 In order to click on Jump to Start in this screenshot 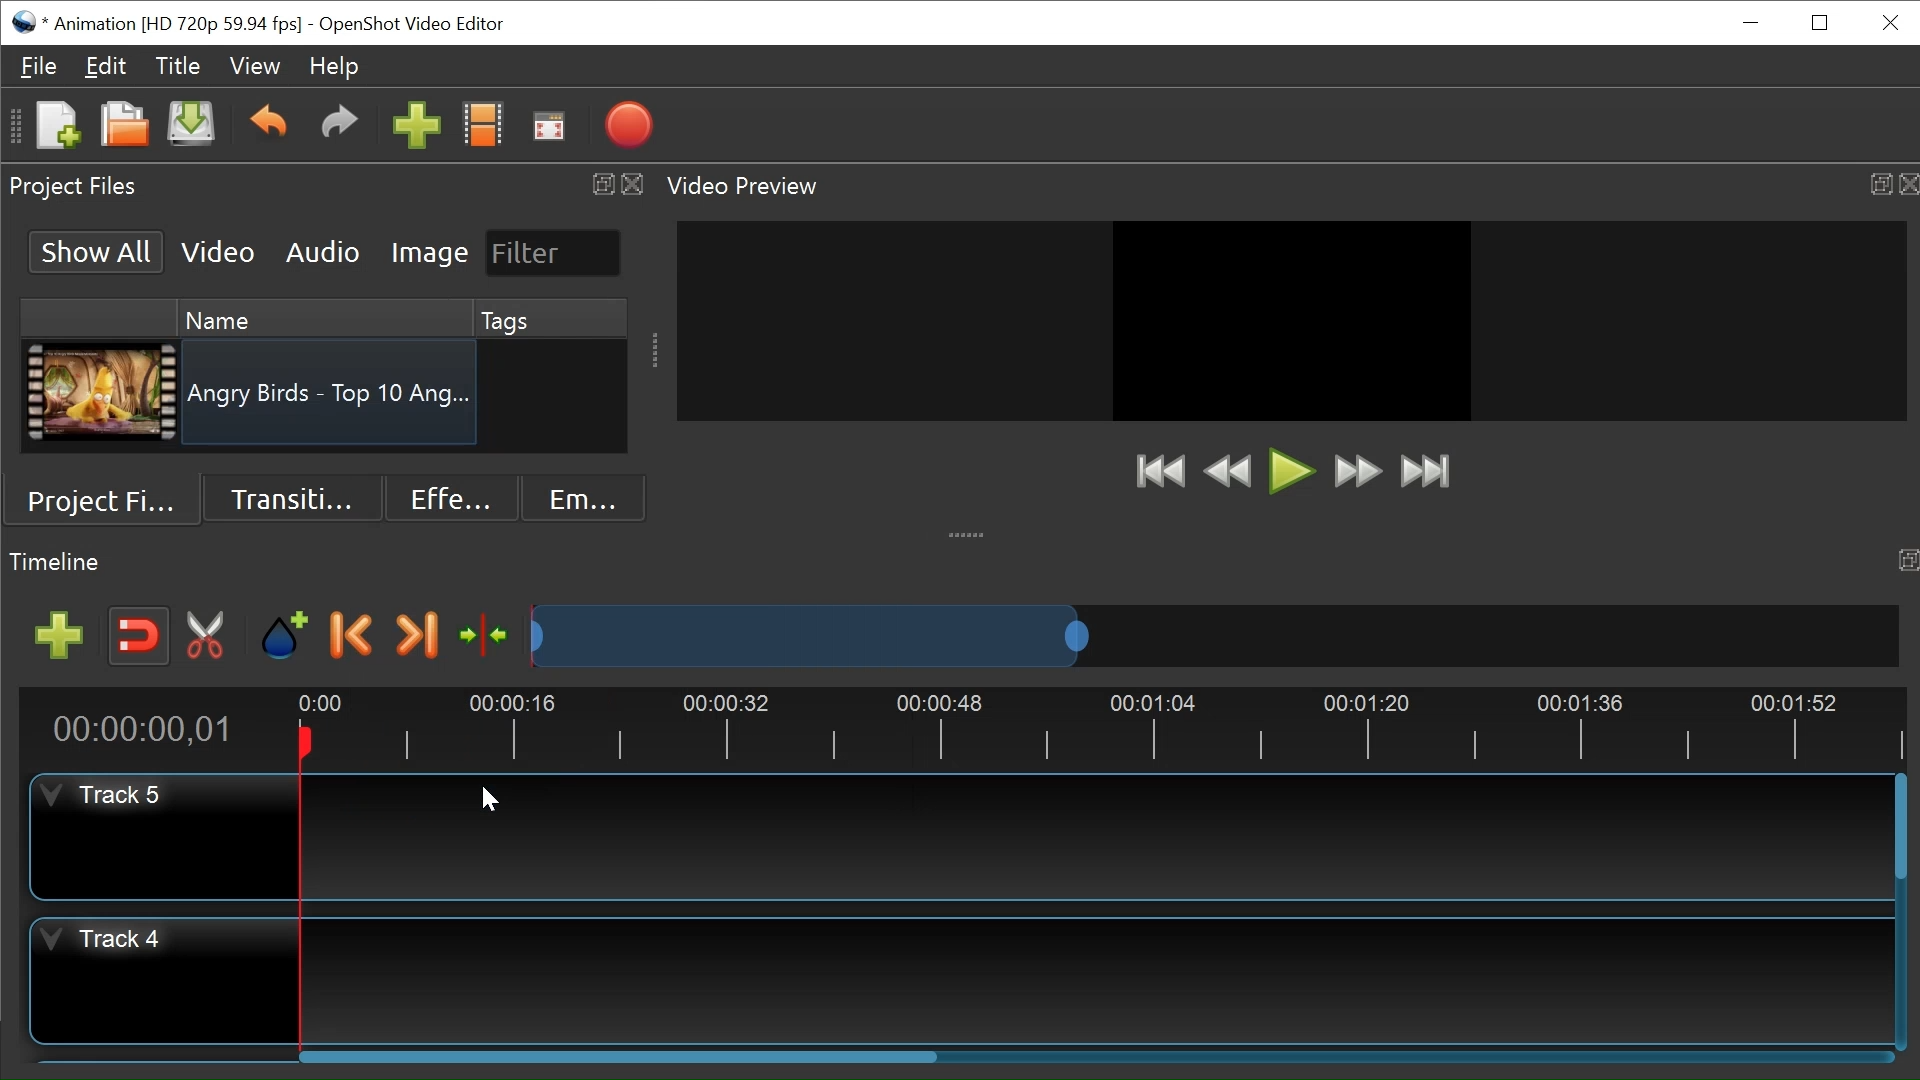, I will do `click(1160, 471)`.